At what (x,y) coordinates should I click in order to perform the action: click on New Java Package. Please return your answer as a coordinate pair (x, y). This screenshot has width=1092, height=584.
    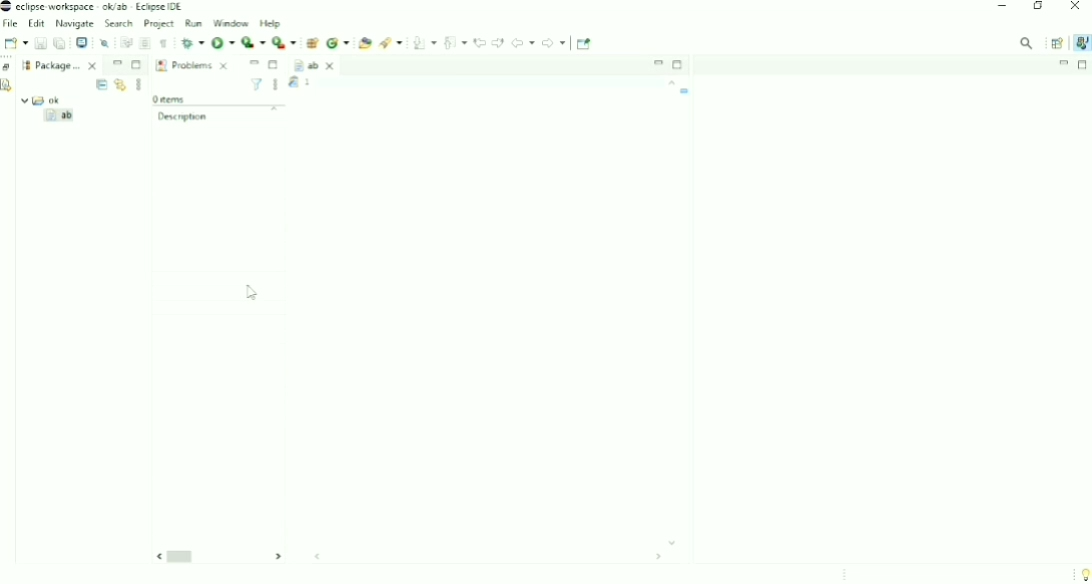
    Looking at the image, I should click on (311, 43).